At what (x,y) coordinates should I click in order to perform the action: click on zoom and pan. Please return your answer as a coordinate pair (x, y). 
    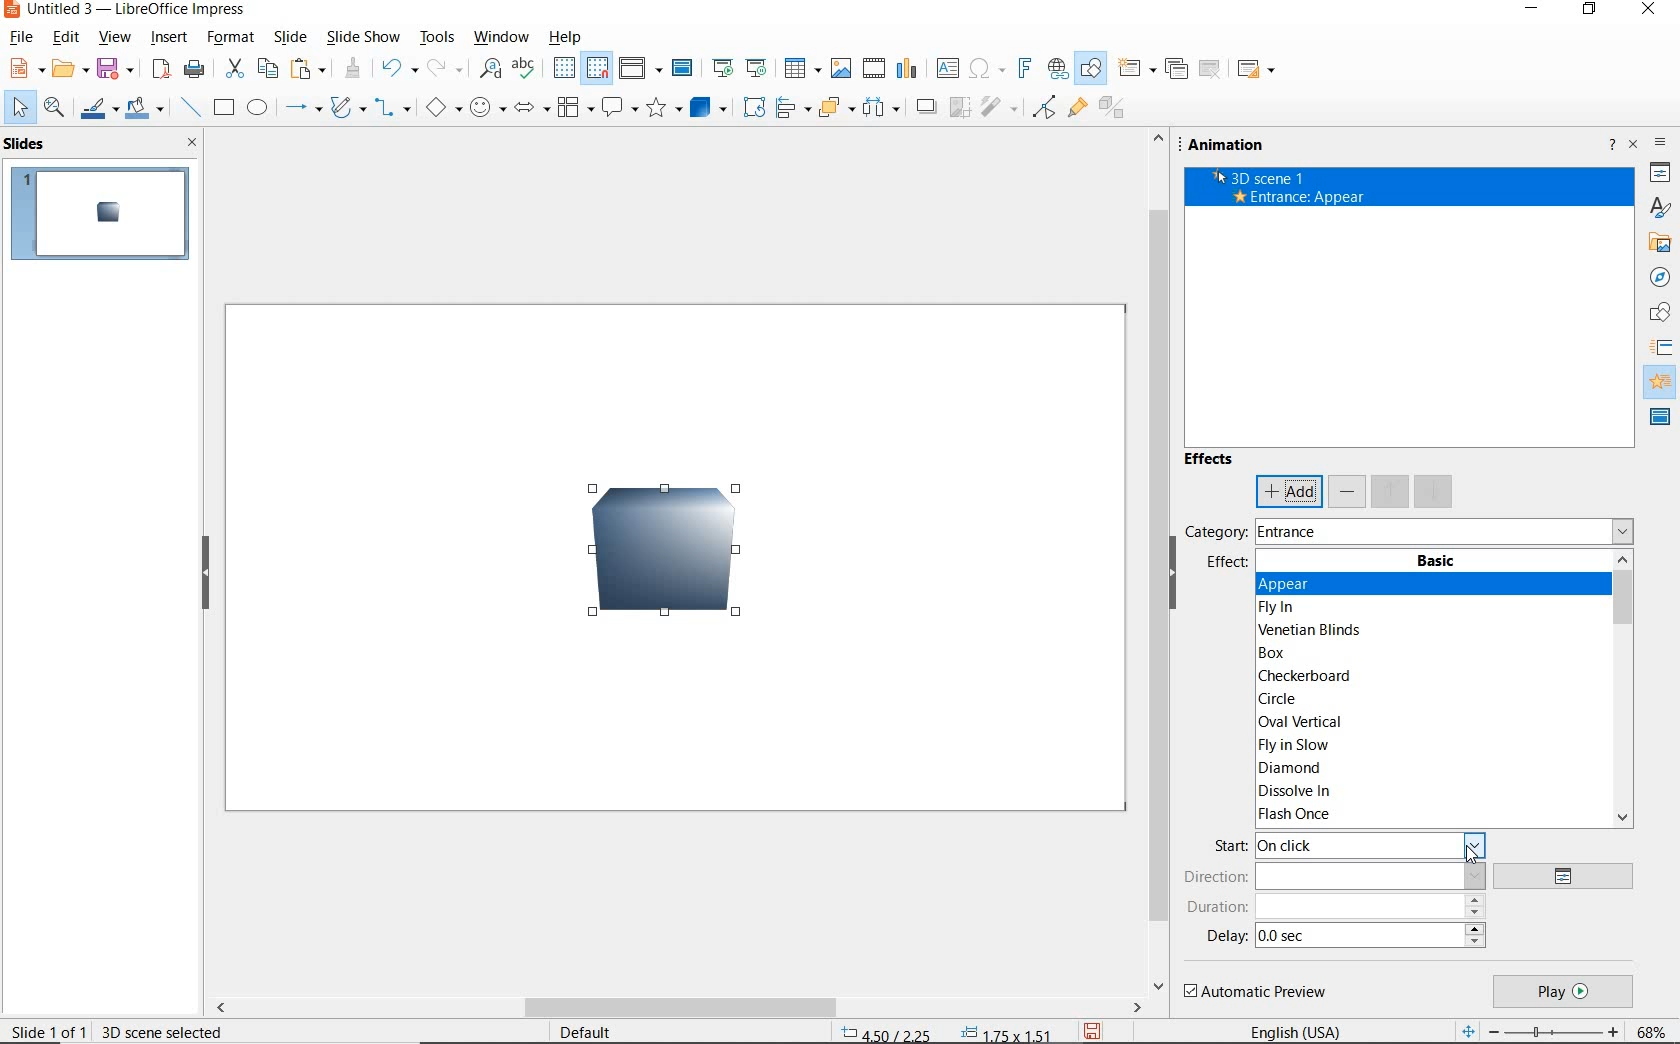
    Looking at the image, I should click on (54, 110).